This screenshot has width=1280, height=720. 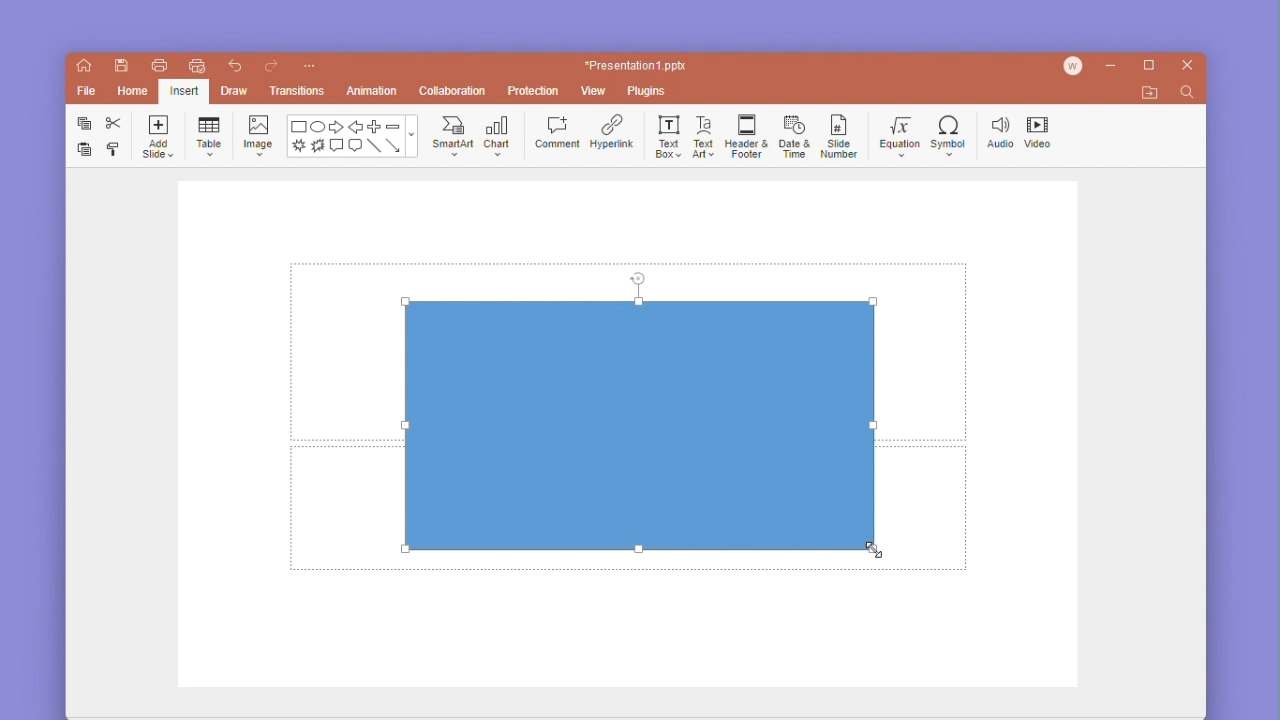 What do you see at coordinates (336, 125) in the screenshot?
I see `forward arrow` at bounding box center [336, 125].